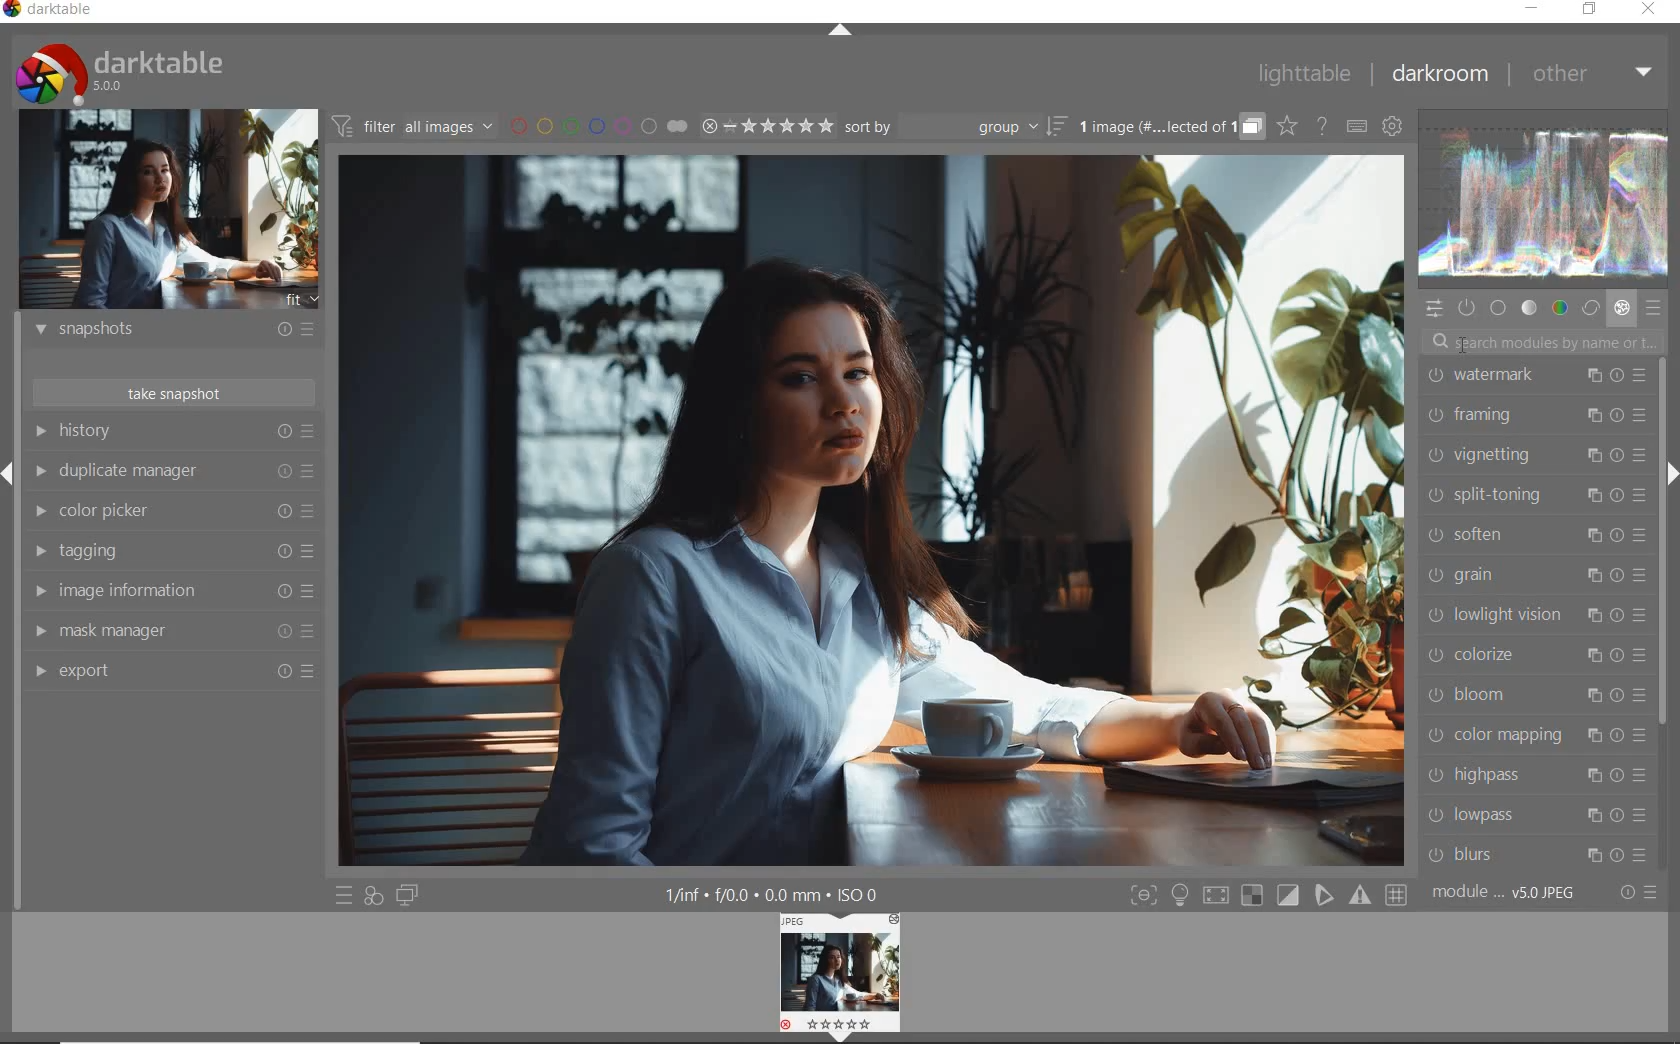  Describe the element at coordinates (1393, 127) in the screenshot. I see `show global preferences` at that location.